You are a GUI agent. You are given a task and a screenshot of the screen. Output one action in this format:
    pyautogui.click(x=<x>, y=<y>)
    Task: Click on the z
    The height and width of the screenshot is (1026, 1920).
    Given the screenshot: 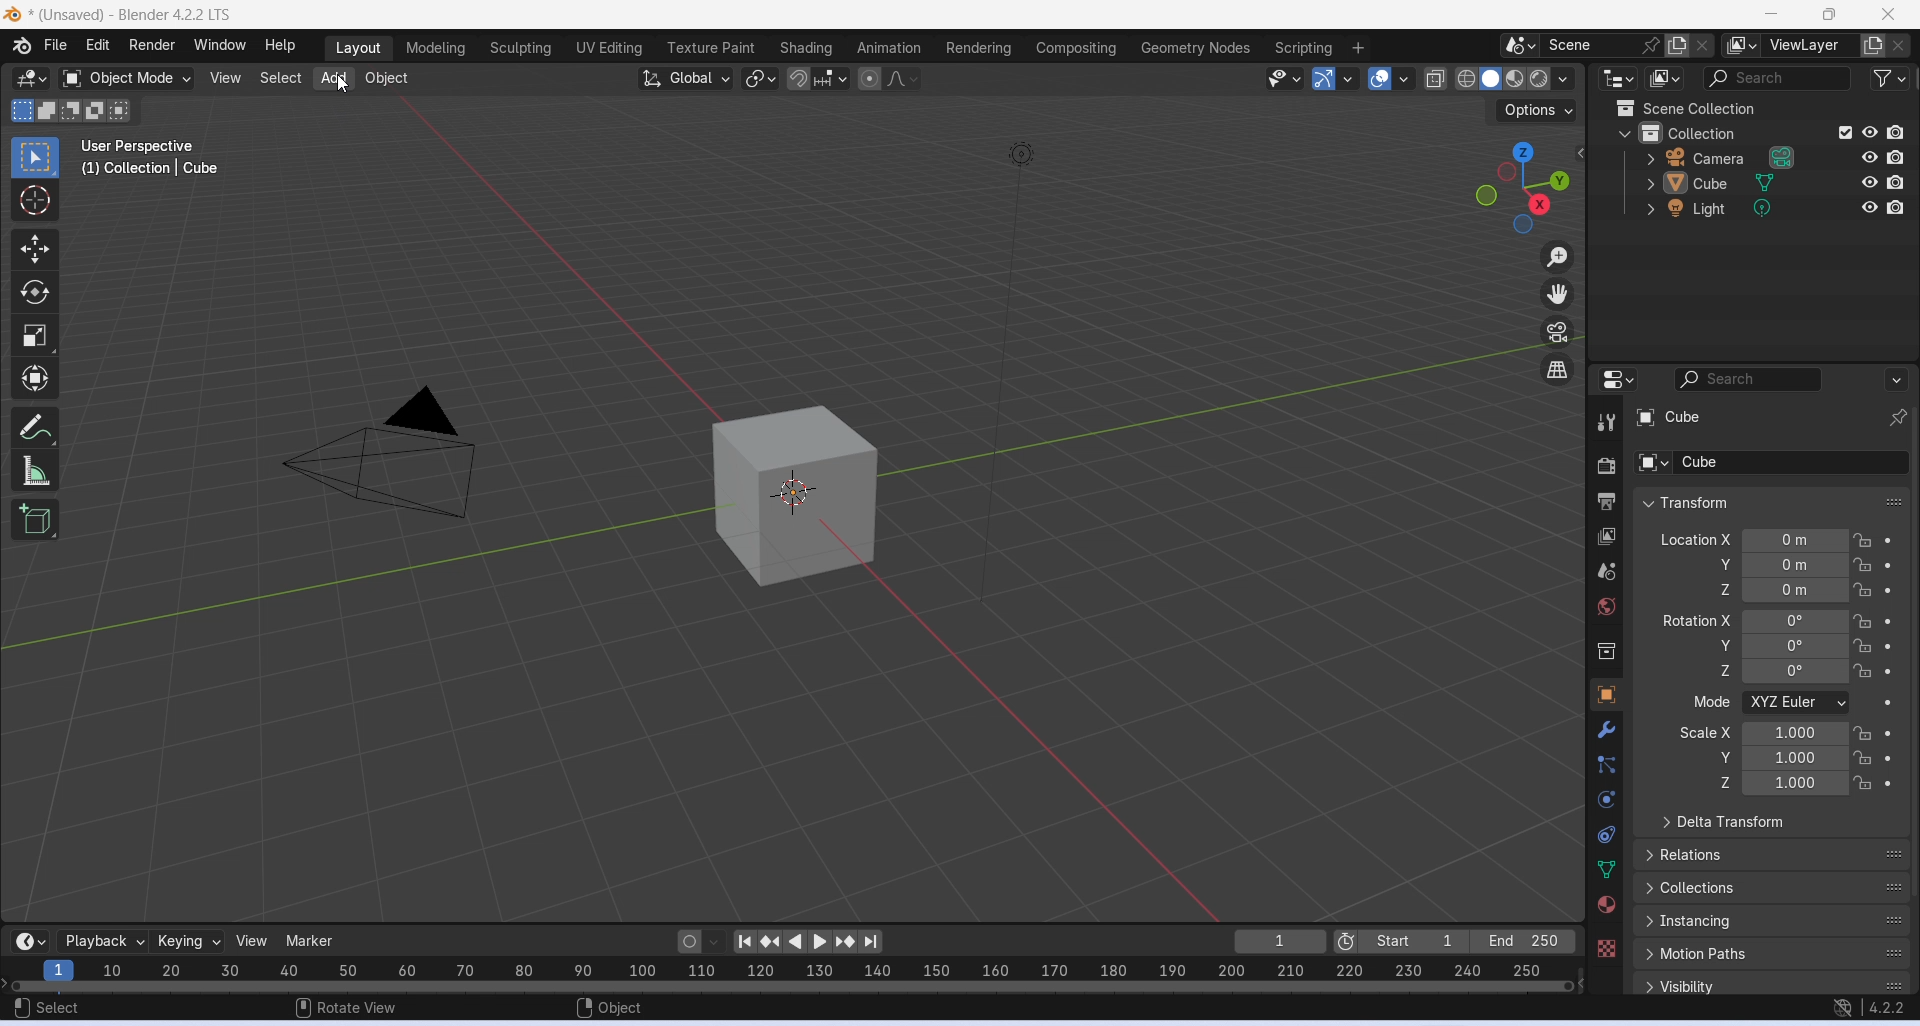 What is the action you would take?
    pyautogui.click(x=1719, y=589)
    